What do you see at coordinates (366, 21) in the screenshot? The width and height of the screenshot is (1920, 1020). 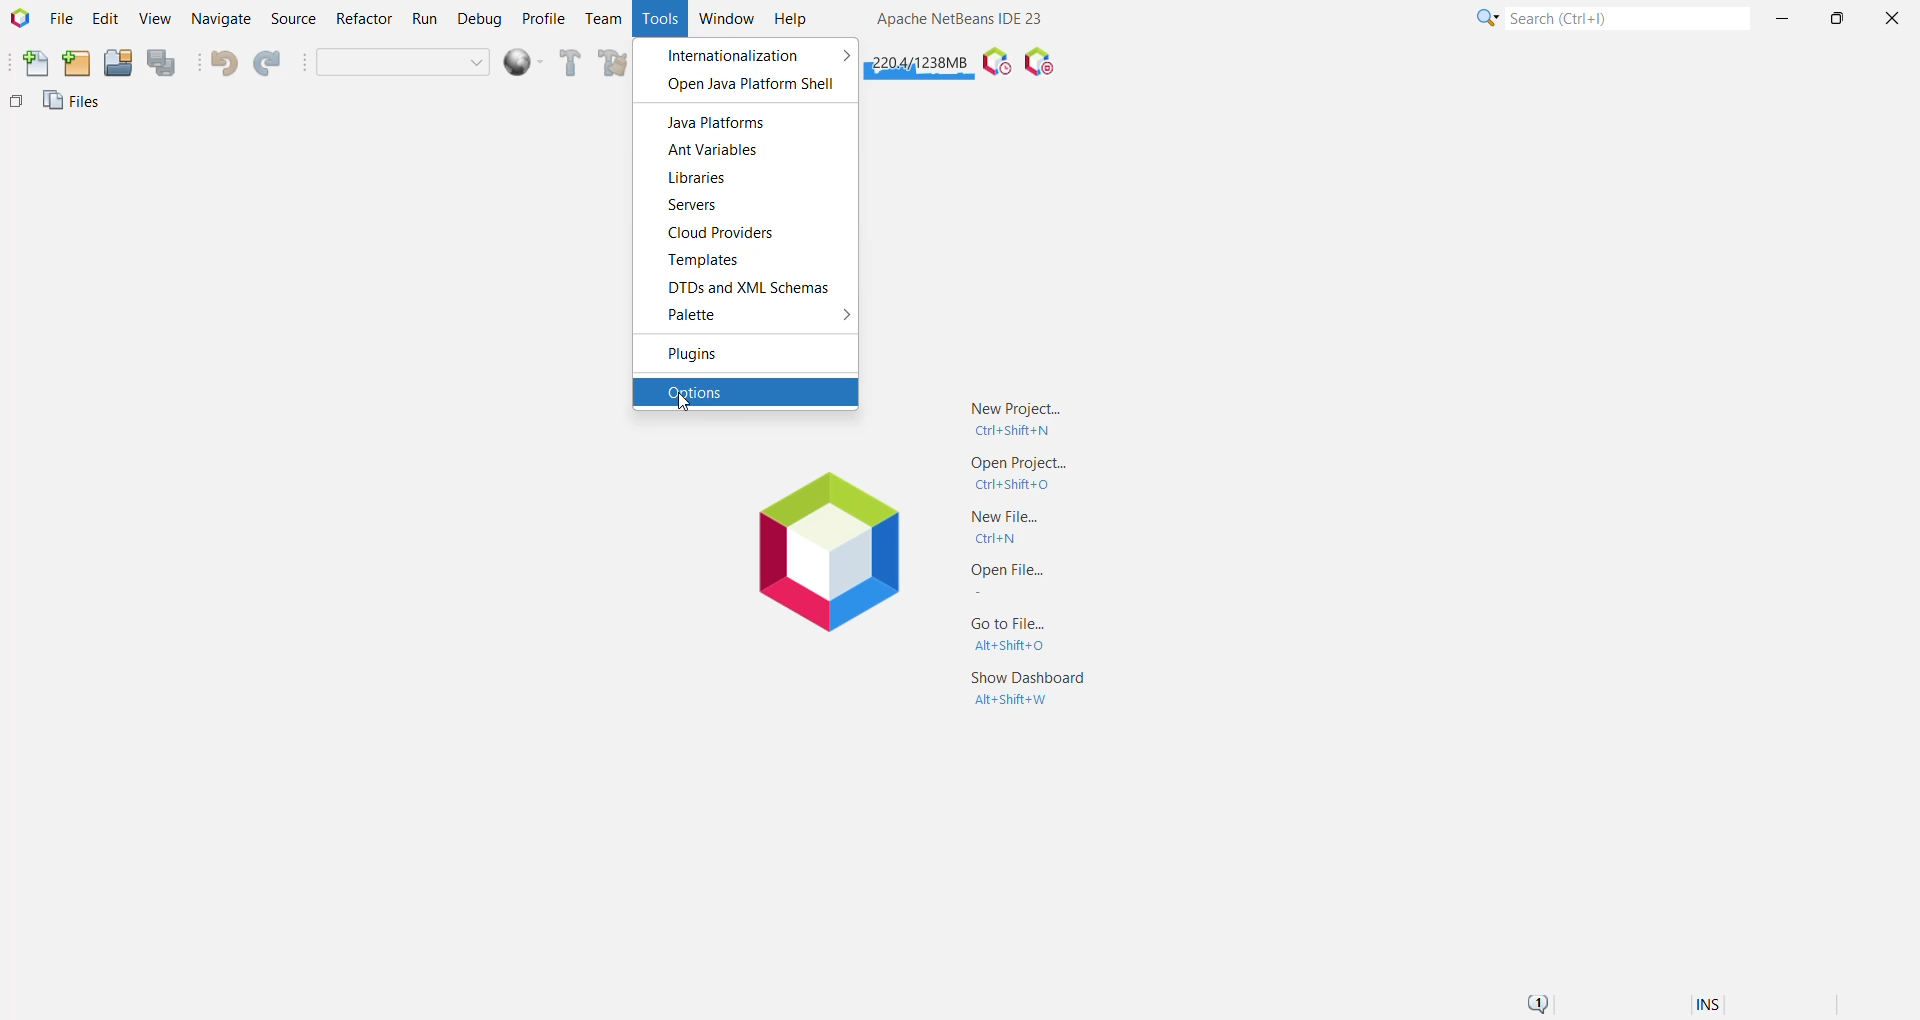 I see `Refactor` at bounding box center [366, 21].